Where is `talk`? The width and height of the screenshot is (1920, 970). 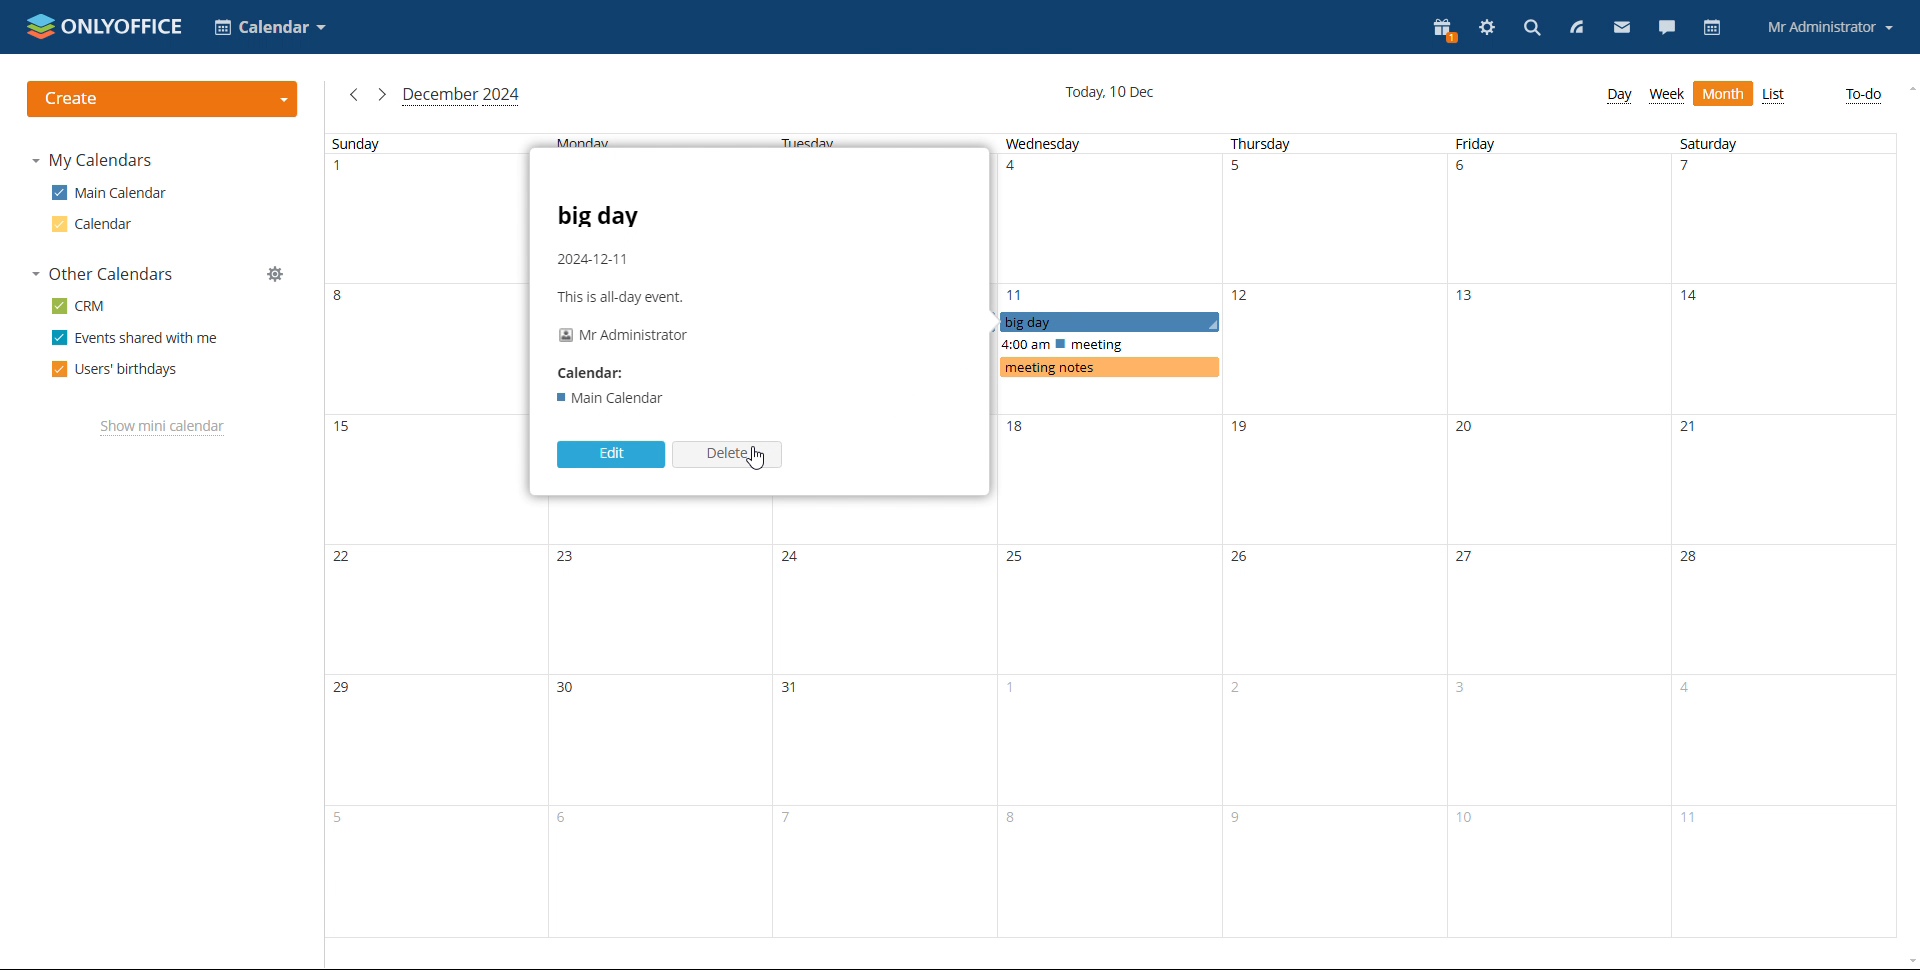 talk is located at coordinates (1667, 27).